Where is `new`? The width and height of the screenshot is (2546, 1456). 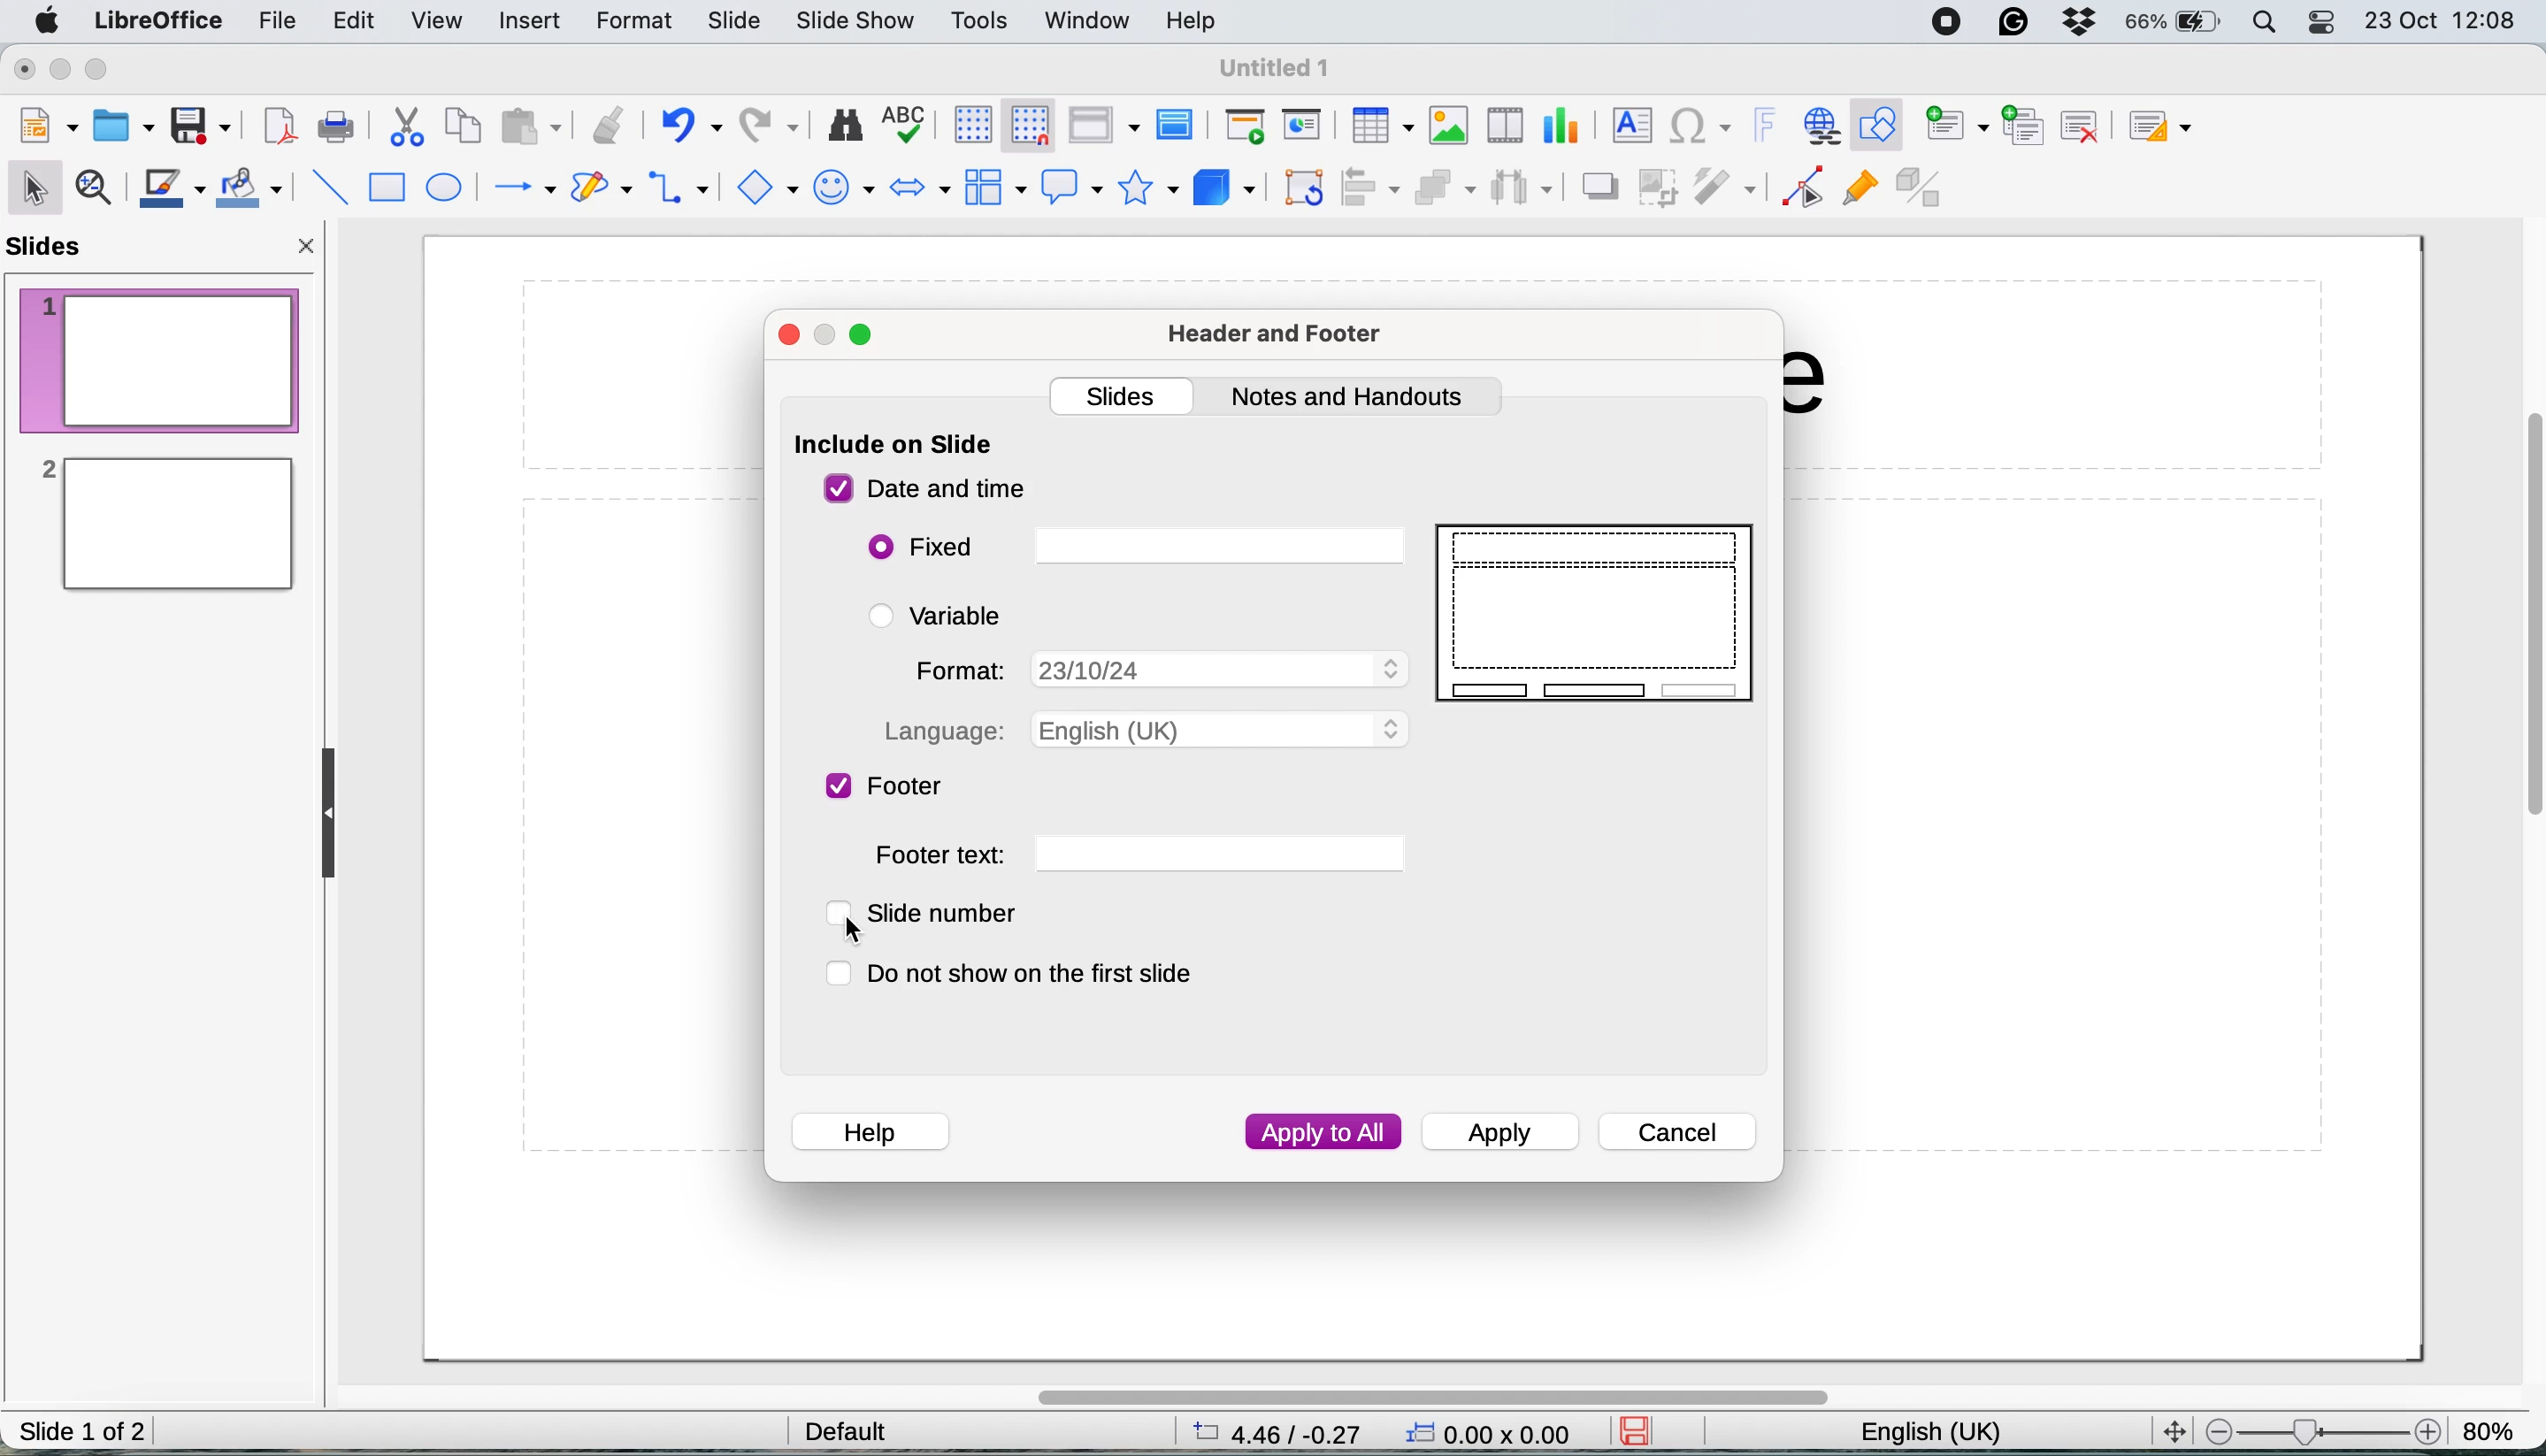 new is located at coordinates (50, 127).